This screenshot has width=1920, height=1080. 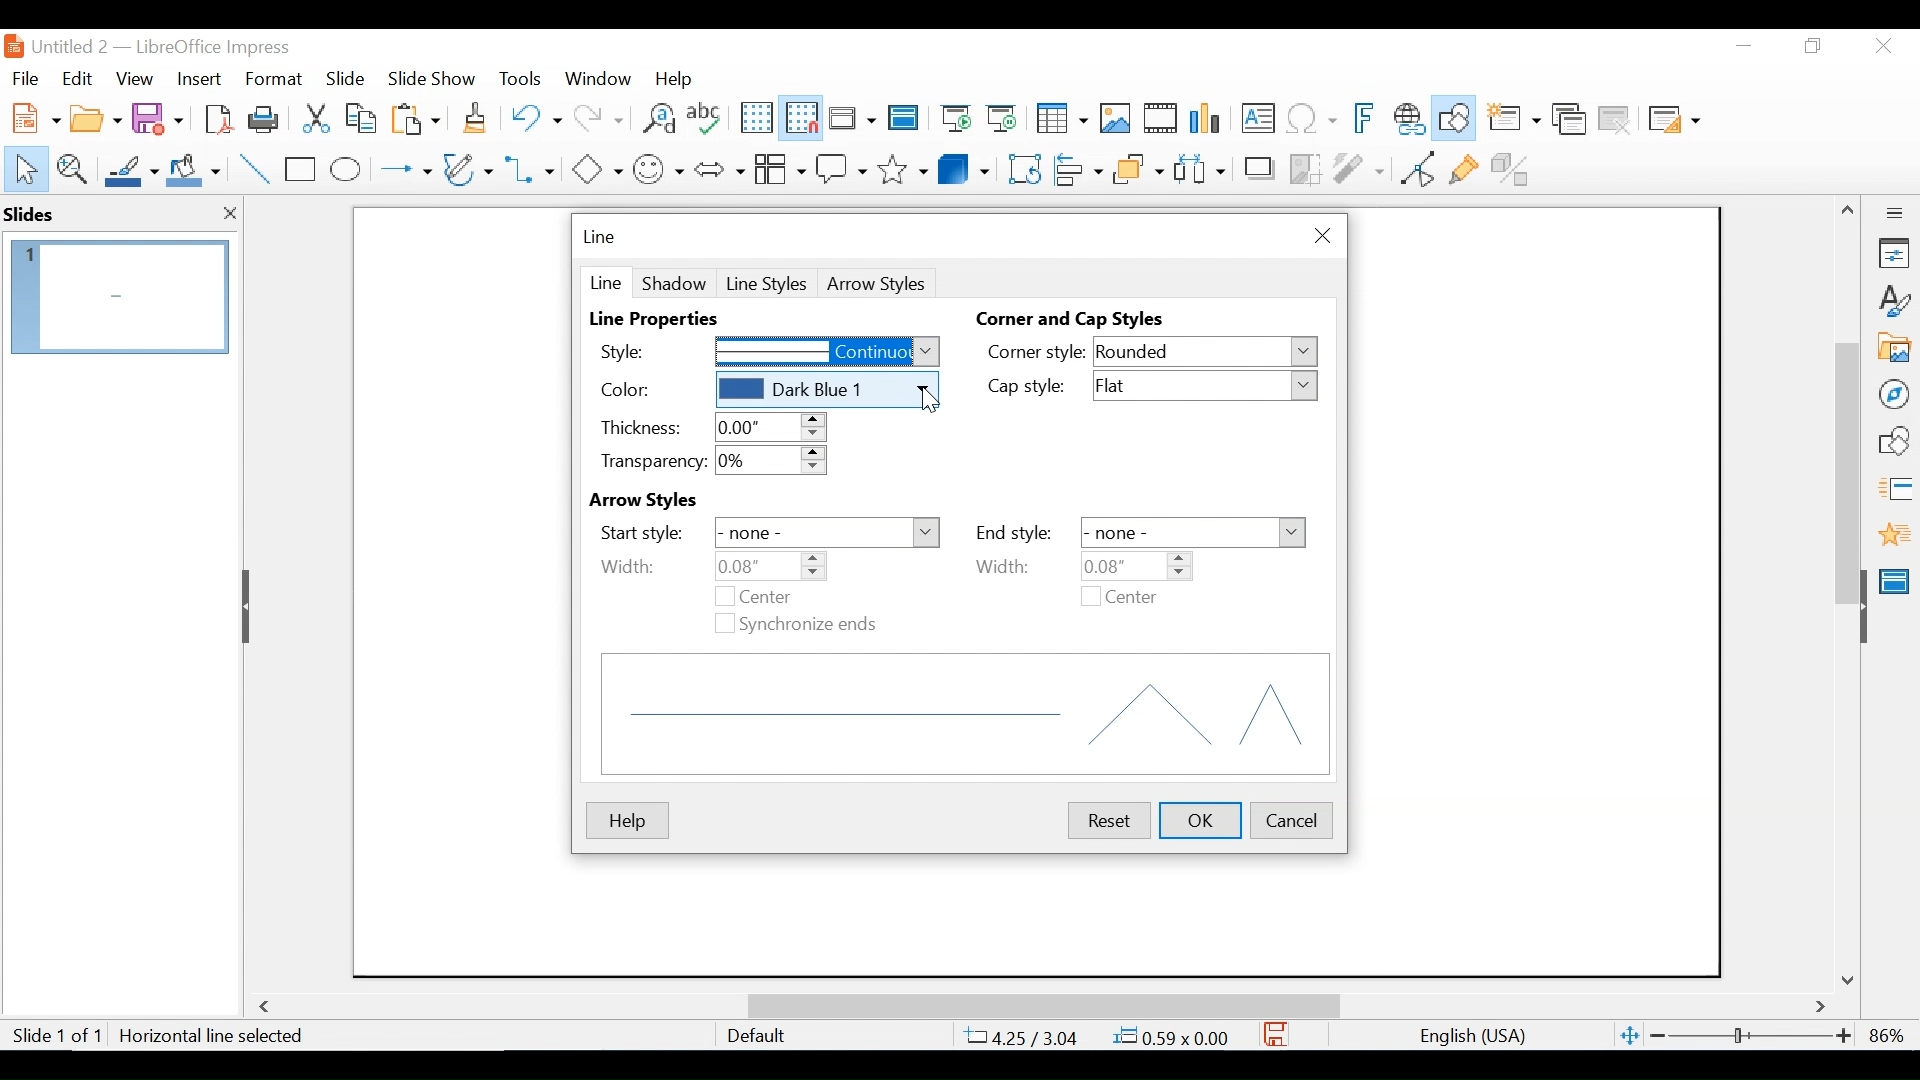 What do you see at coordinates (767, 427) in the screenshot?
I see `o.oo"` at bounding box center [767, 427].